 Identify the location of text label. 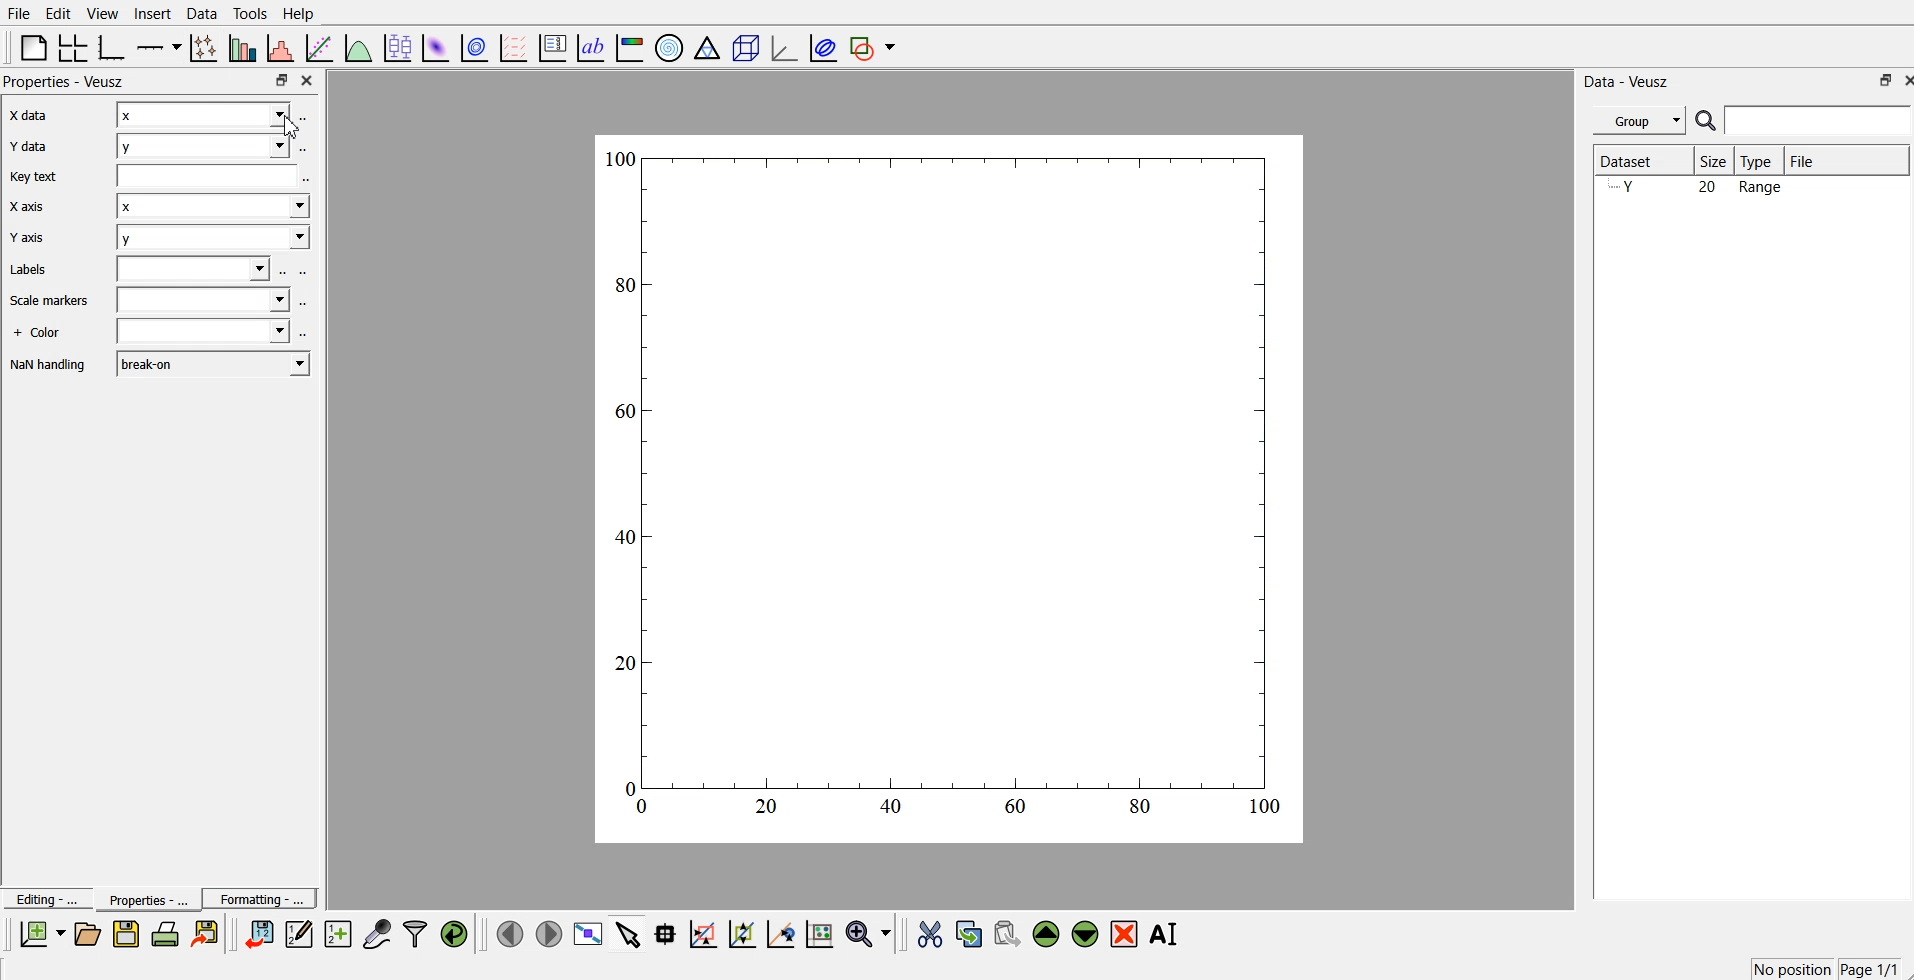
(591, 48).